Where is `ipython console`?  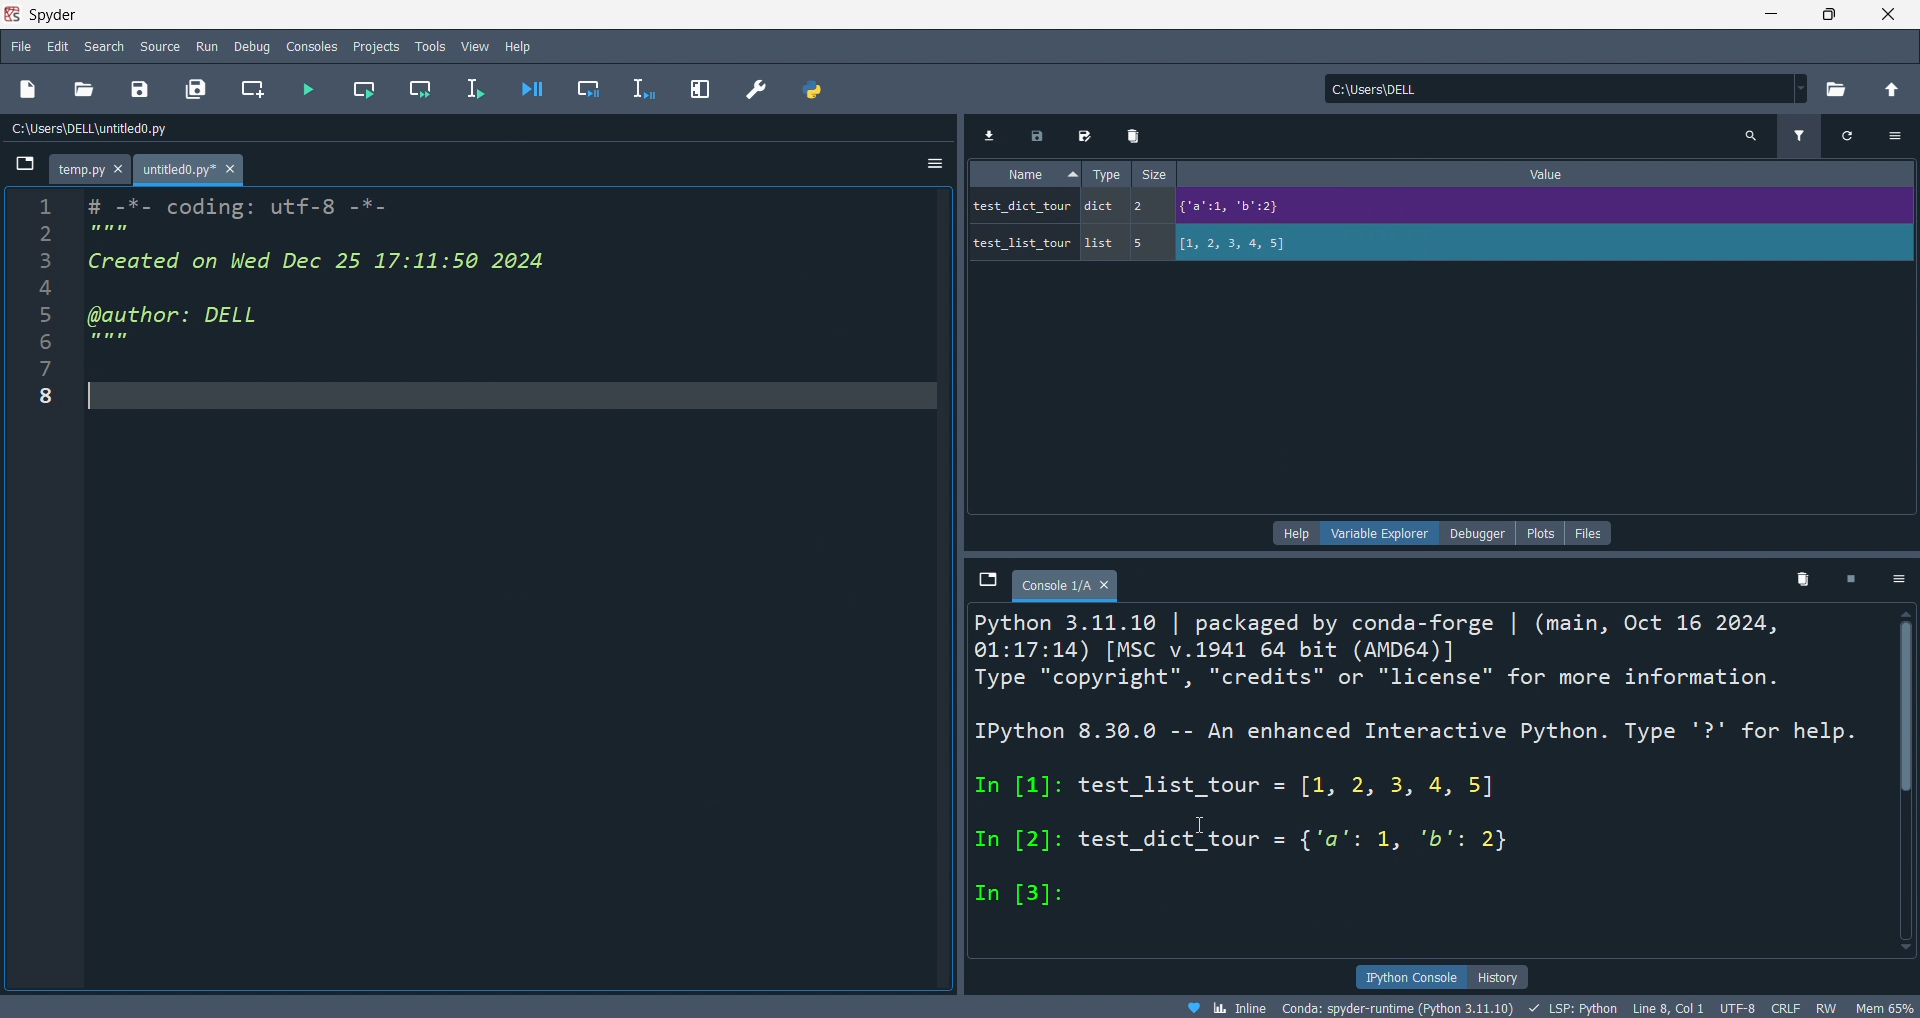
ipython console is located at coordinates (1409, 977).